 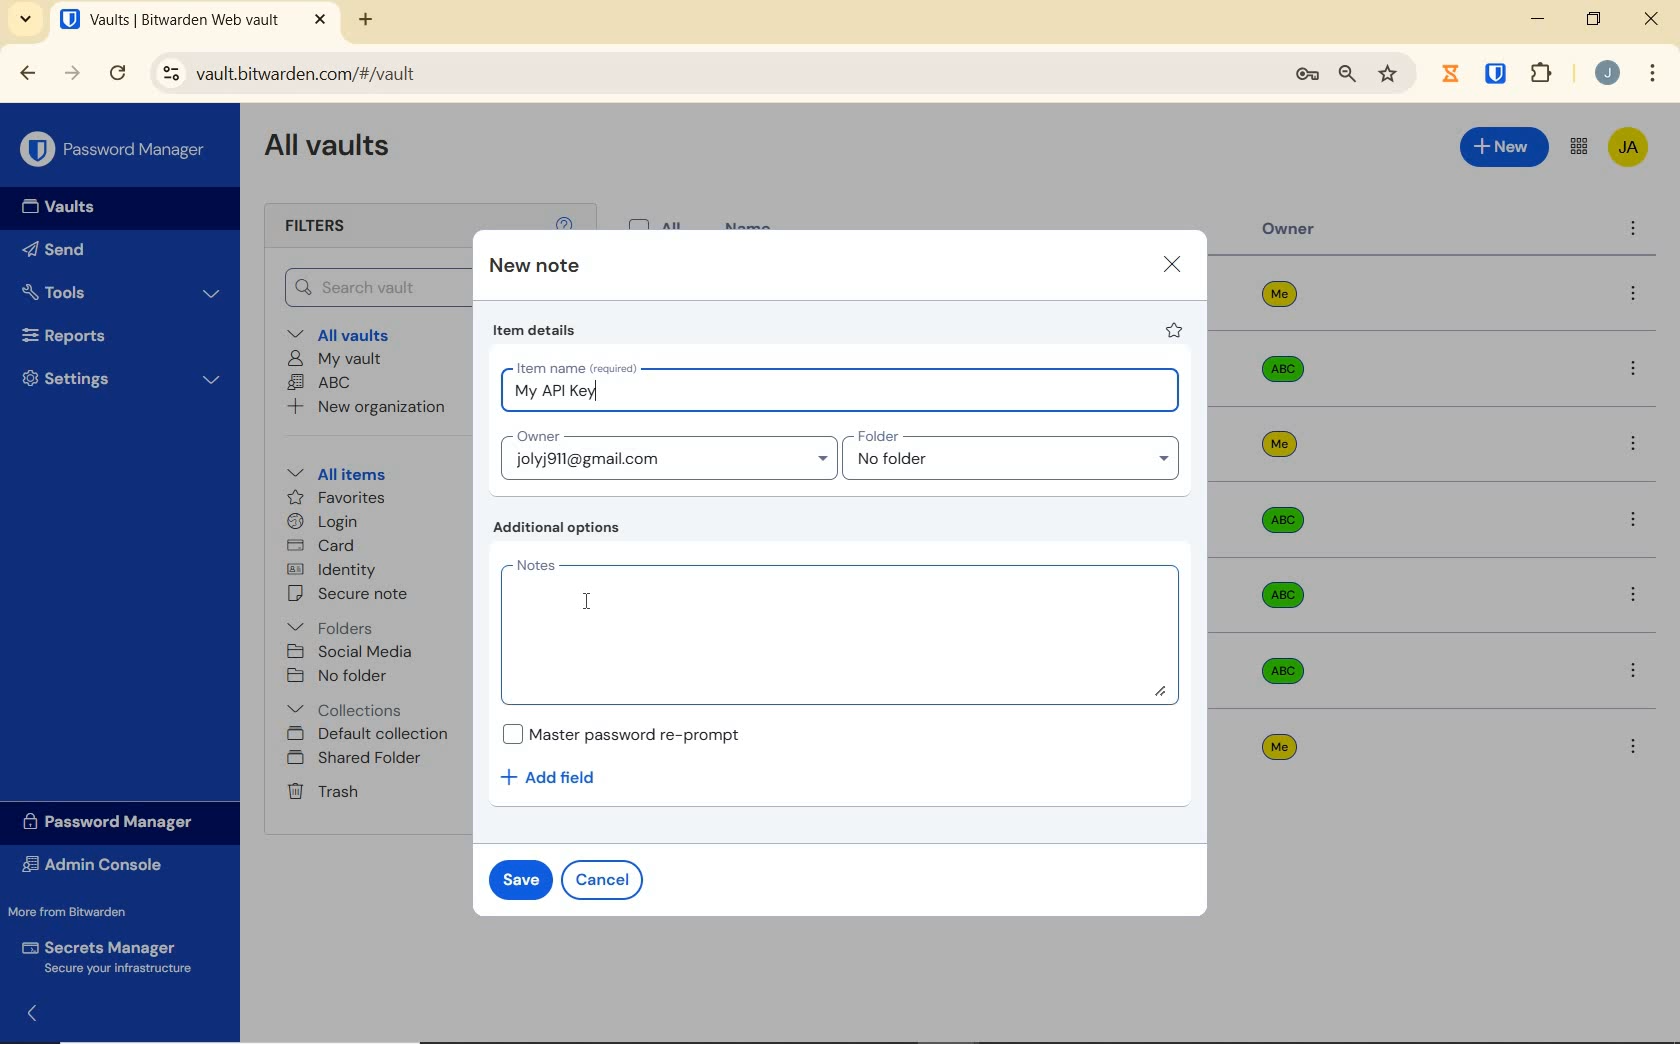 I want to click on Input Owner, so click(x=665, y=454).